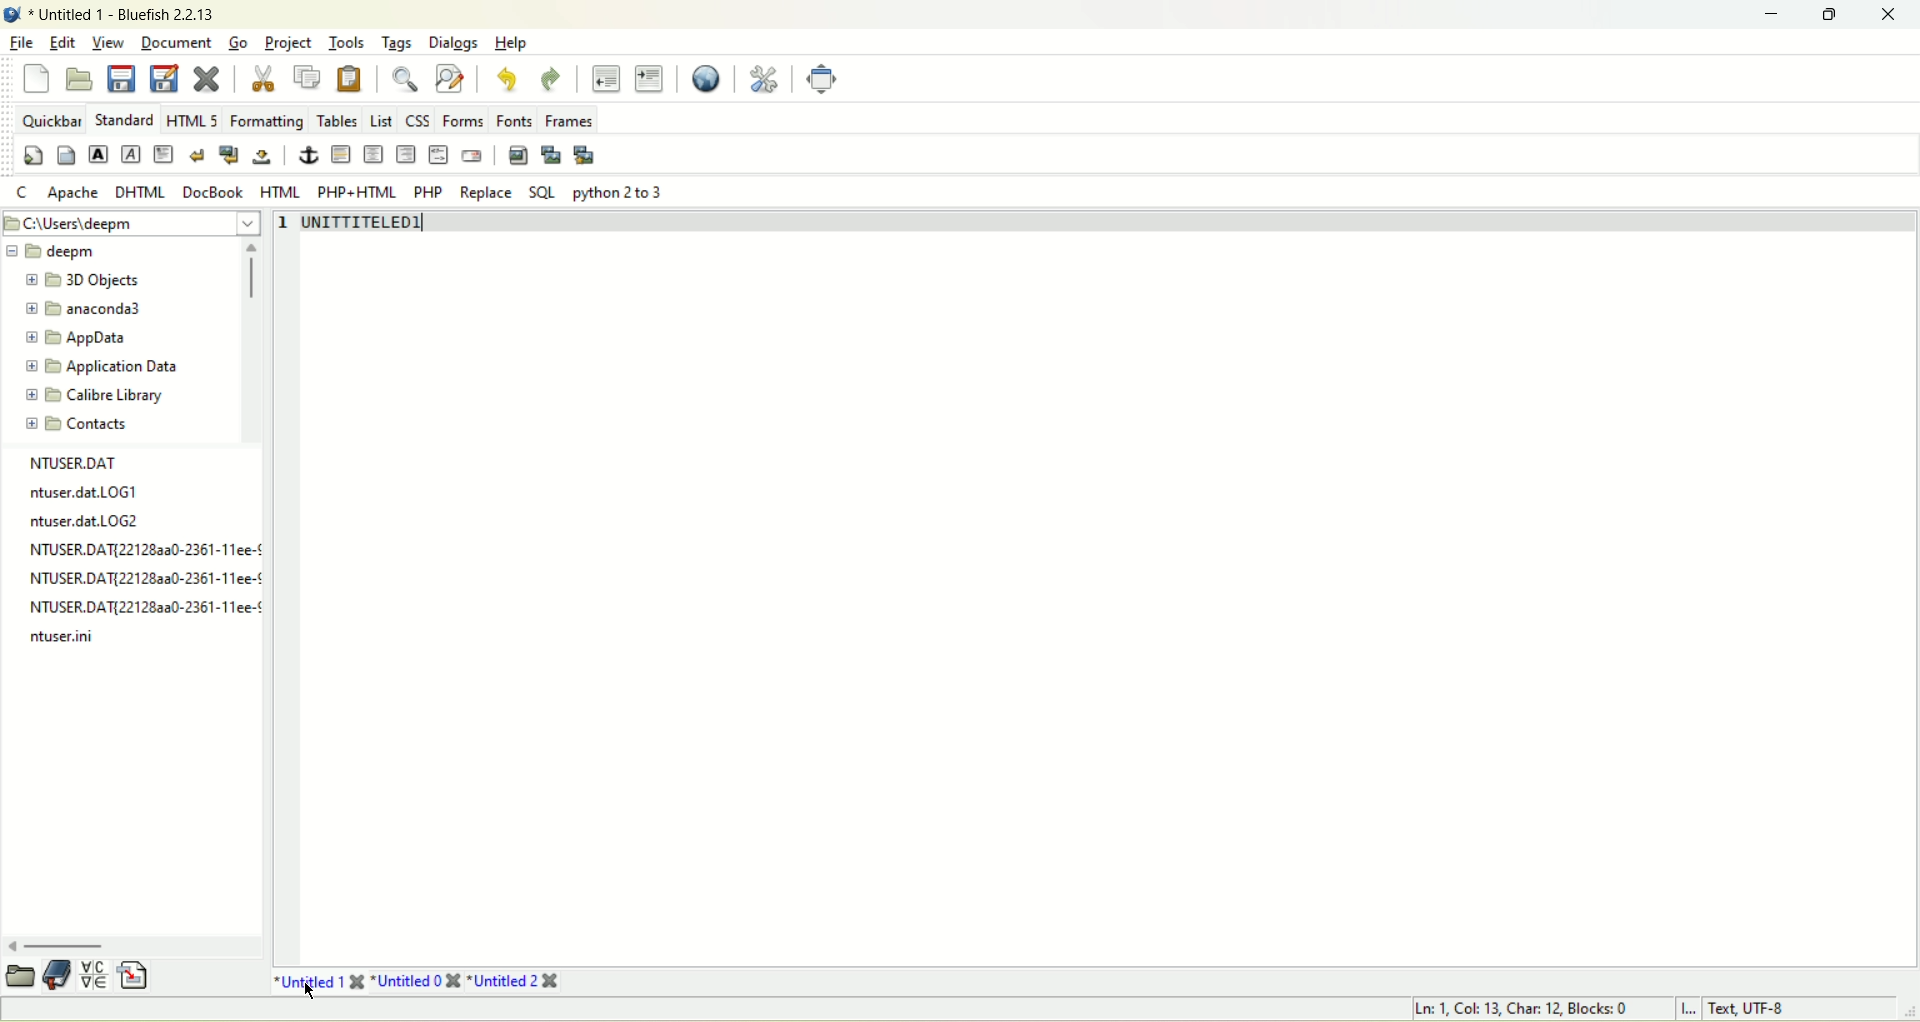  Describe the element at coordinates (586, 153) in the screenshot. I see `multi-thumbnail` at that location.